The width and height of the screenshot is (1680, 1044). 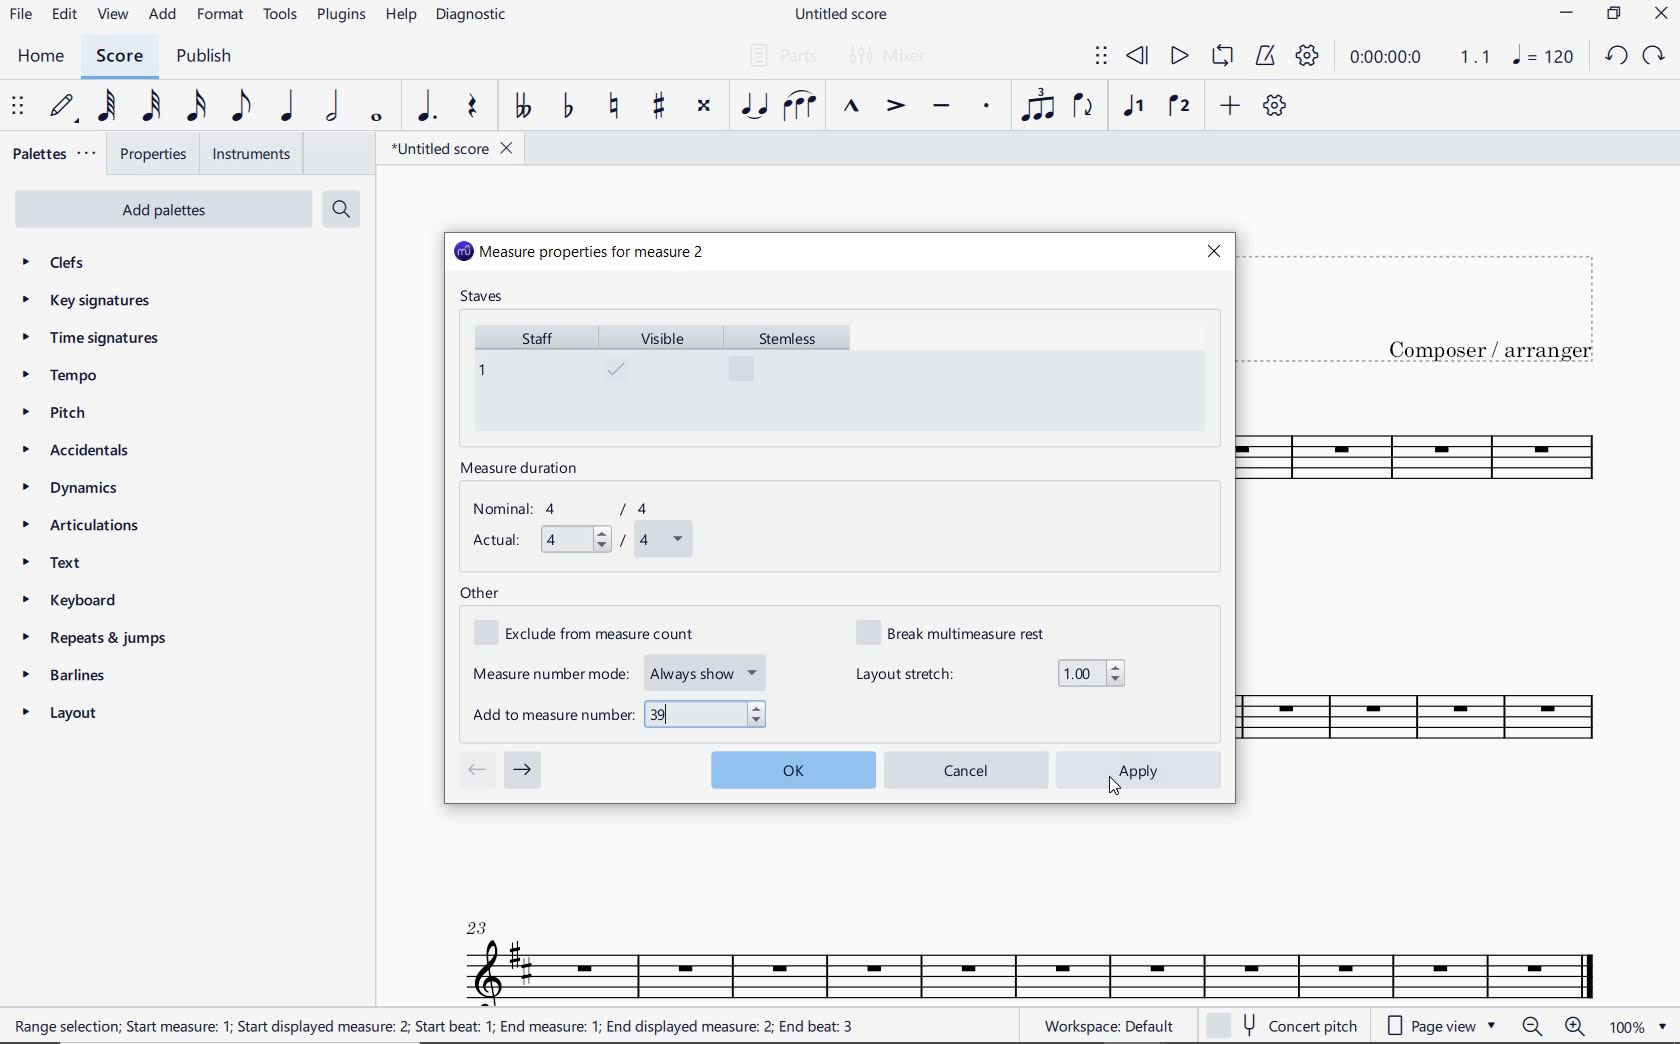 What do you see at coordinates (480, 594) in the screenshot?
I see `other` at bounding box center [480, 594].